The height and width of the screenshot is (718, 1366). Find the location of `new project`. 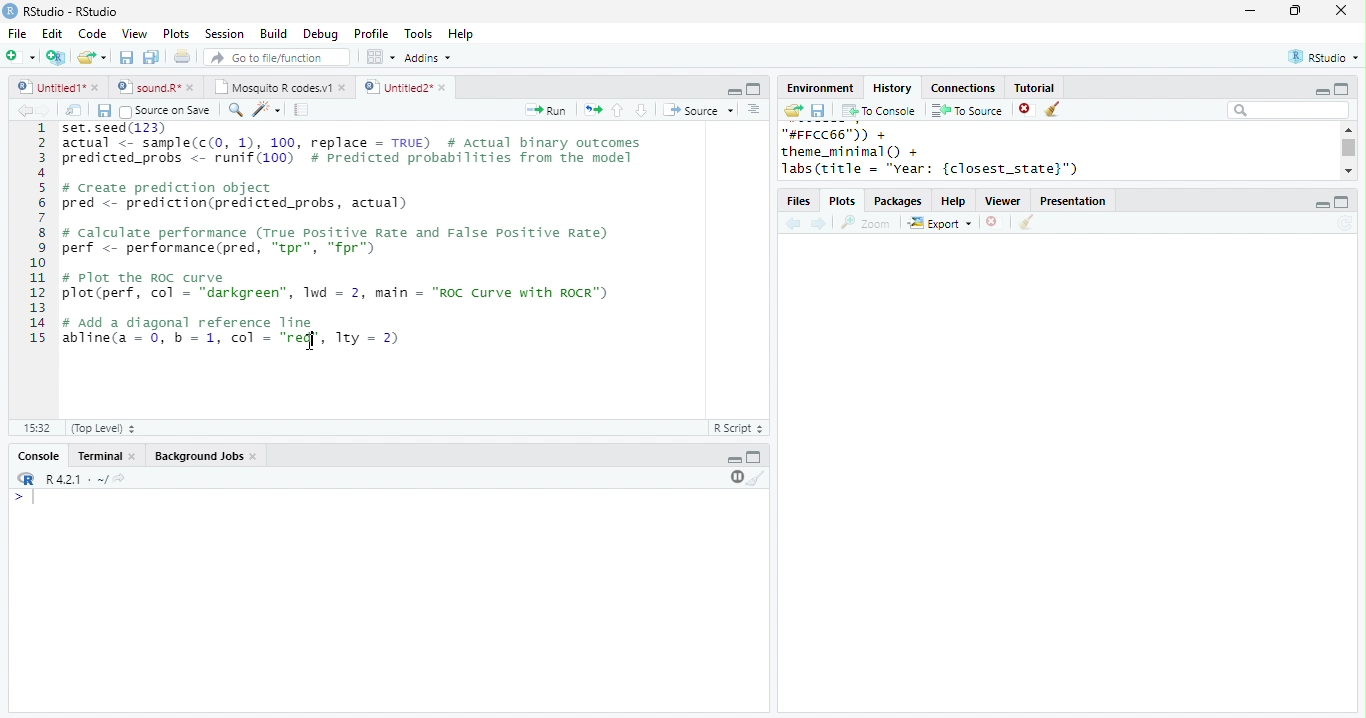

new project is located at coordinates (57, 57).